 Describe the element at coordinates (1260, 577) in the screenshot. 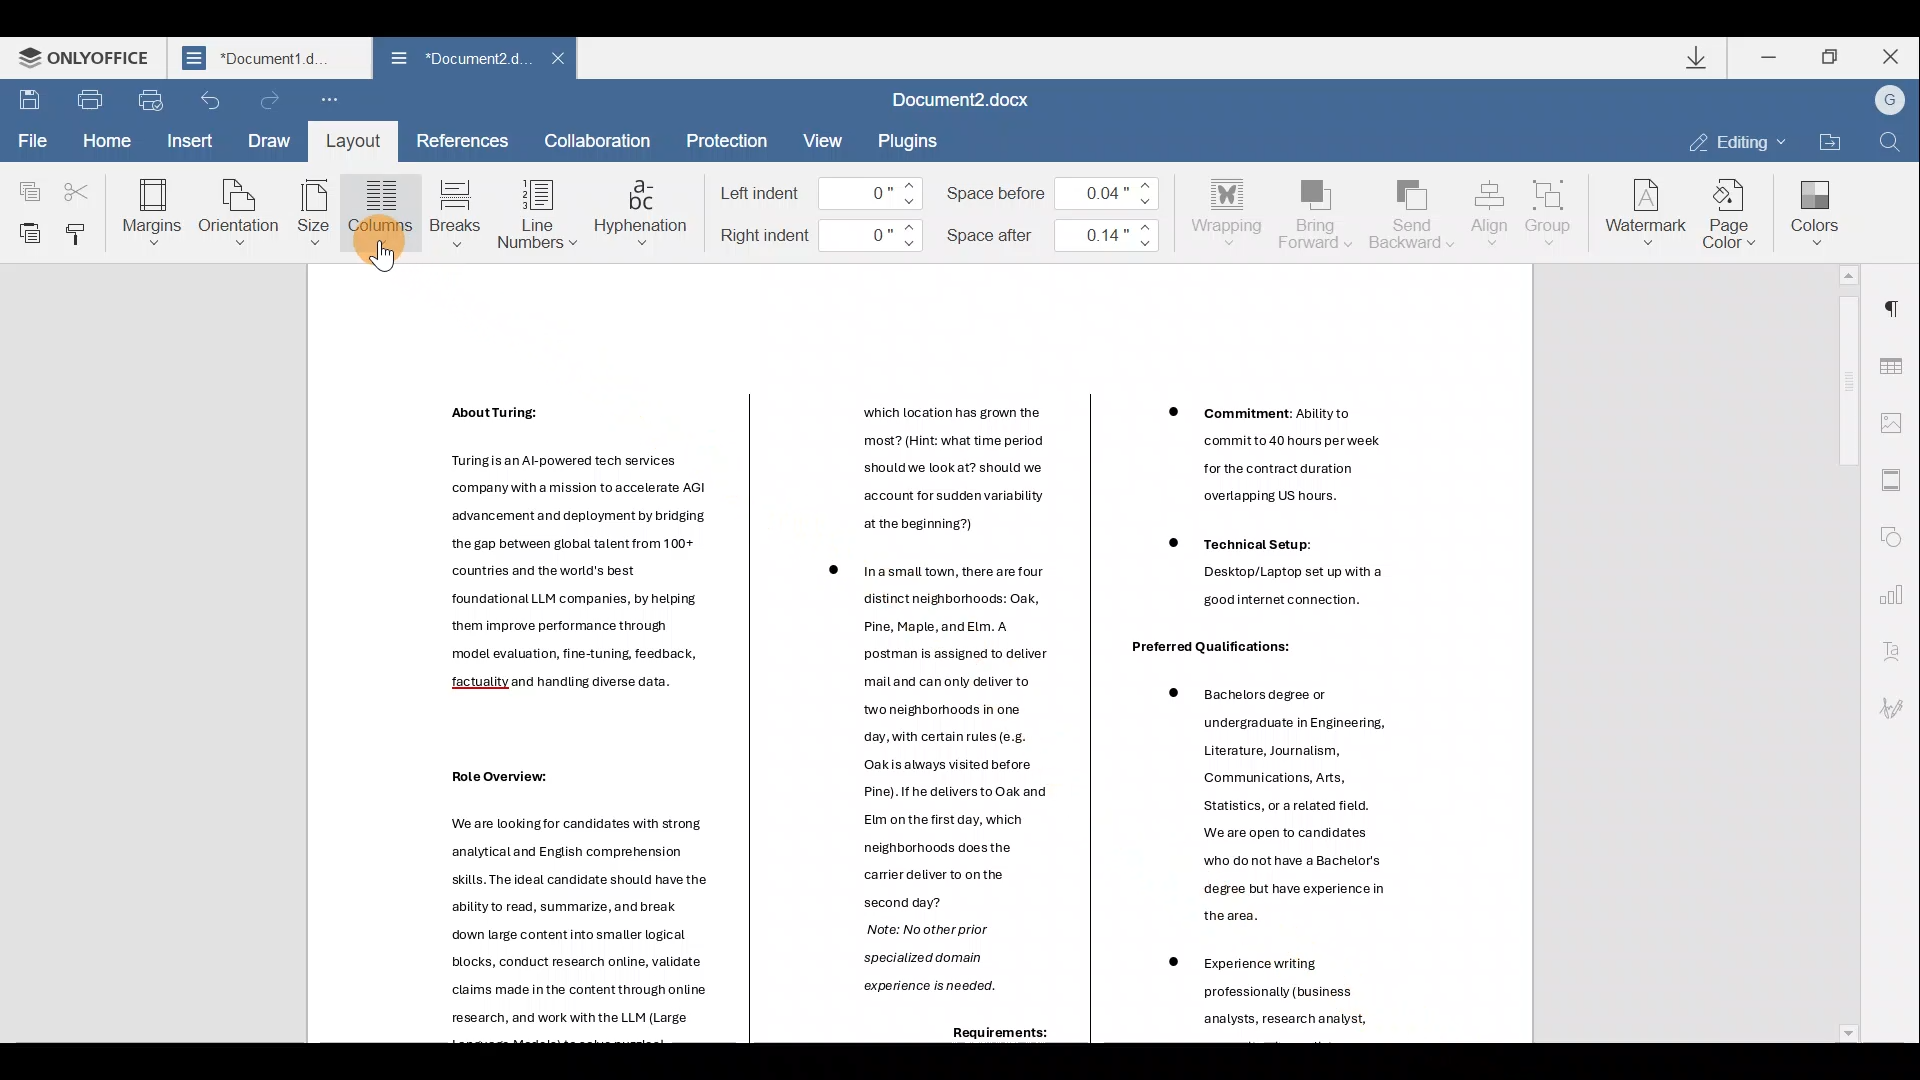

I see `` at that location.